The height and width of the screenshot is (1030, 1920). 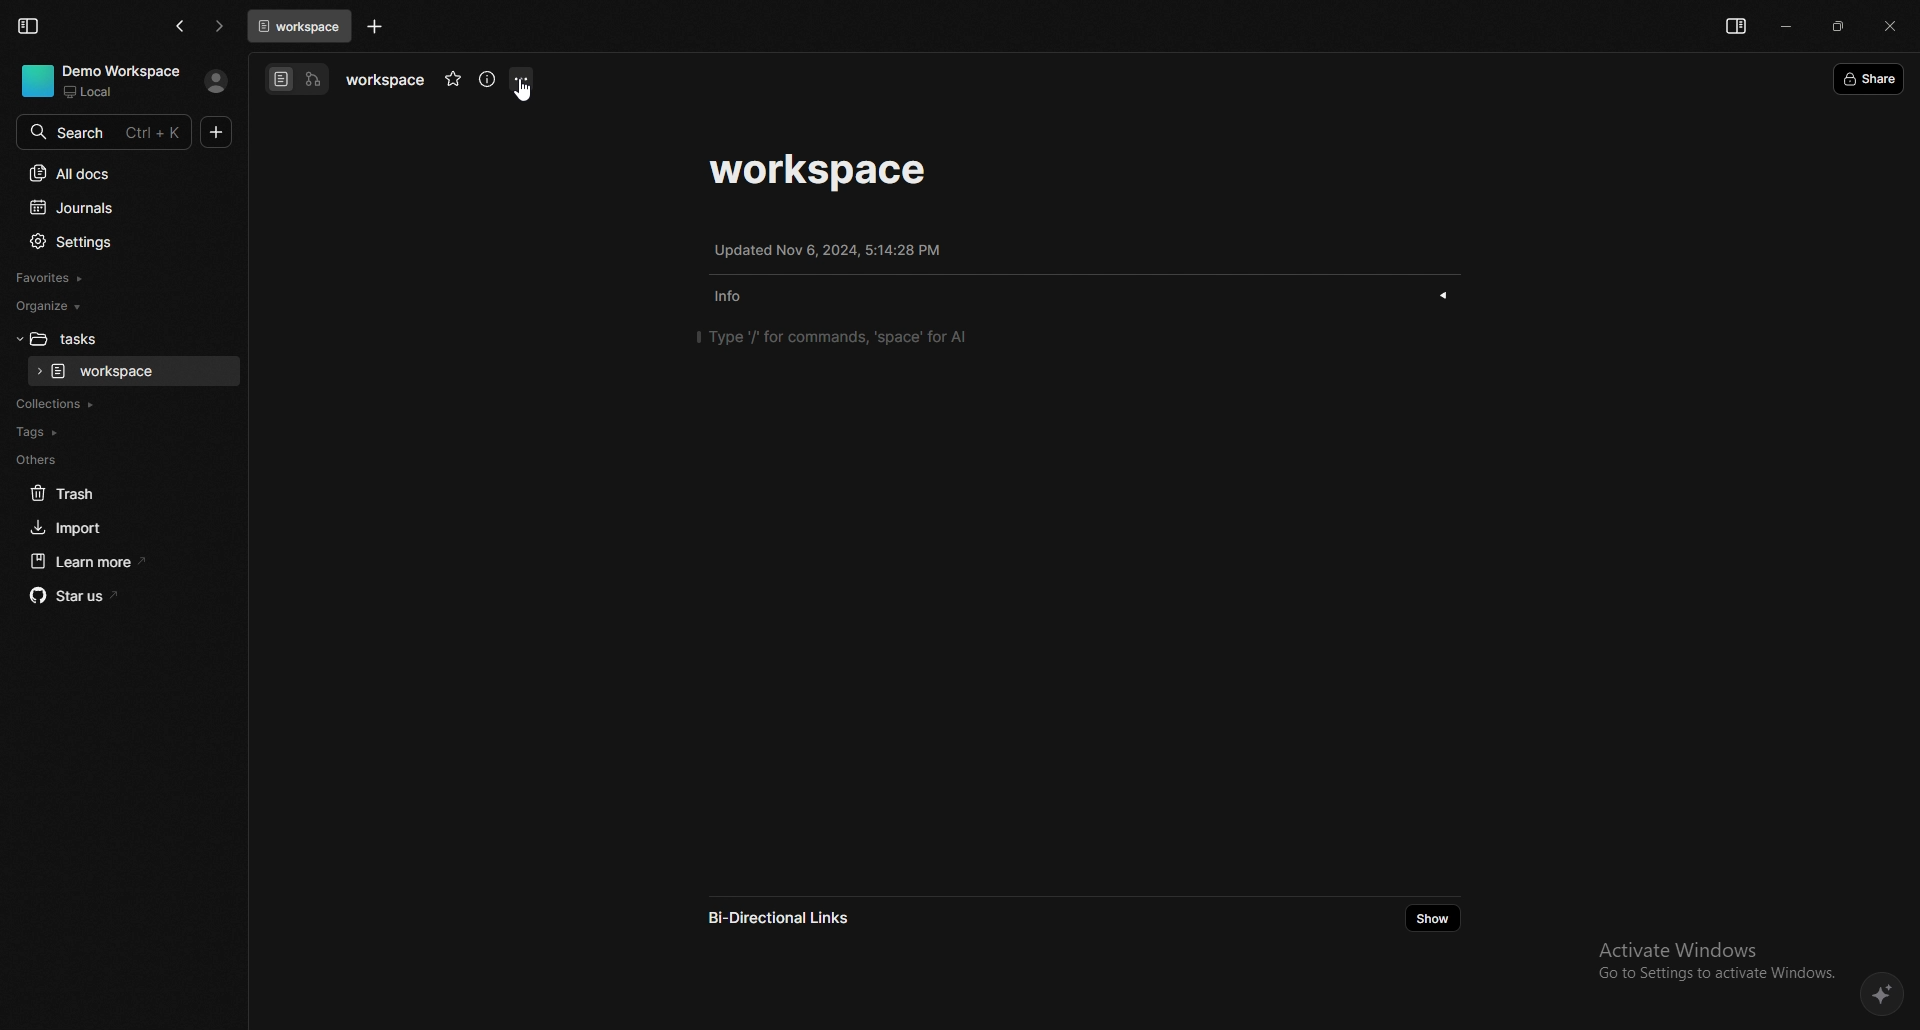 I want to click on Activate Windows
Go to Settings to activate Windows., so click(x=1710, y=959).